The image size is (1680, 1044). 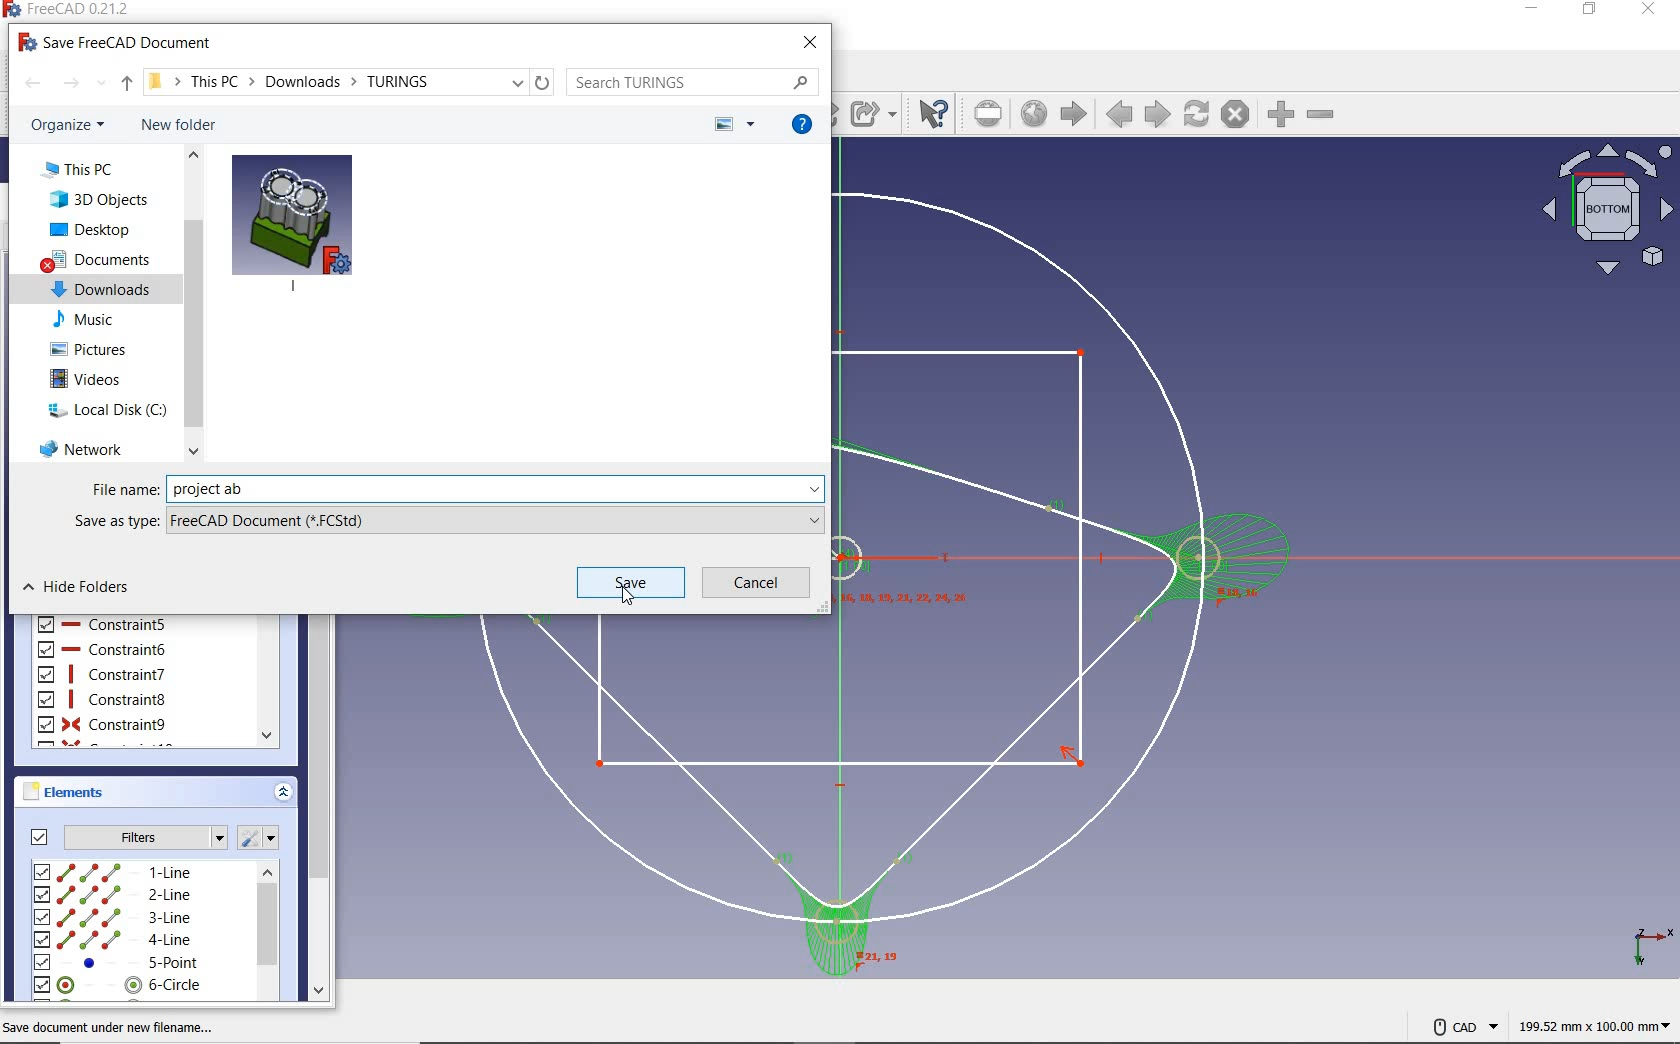 What do you see at coordinates (103, 725) in the screenshot?
I see `constraint9` at bounding box center [103, 725].